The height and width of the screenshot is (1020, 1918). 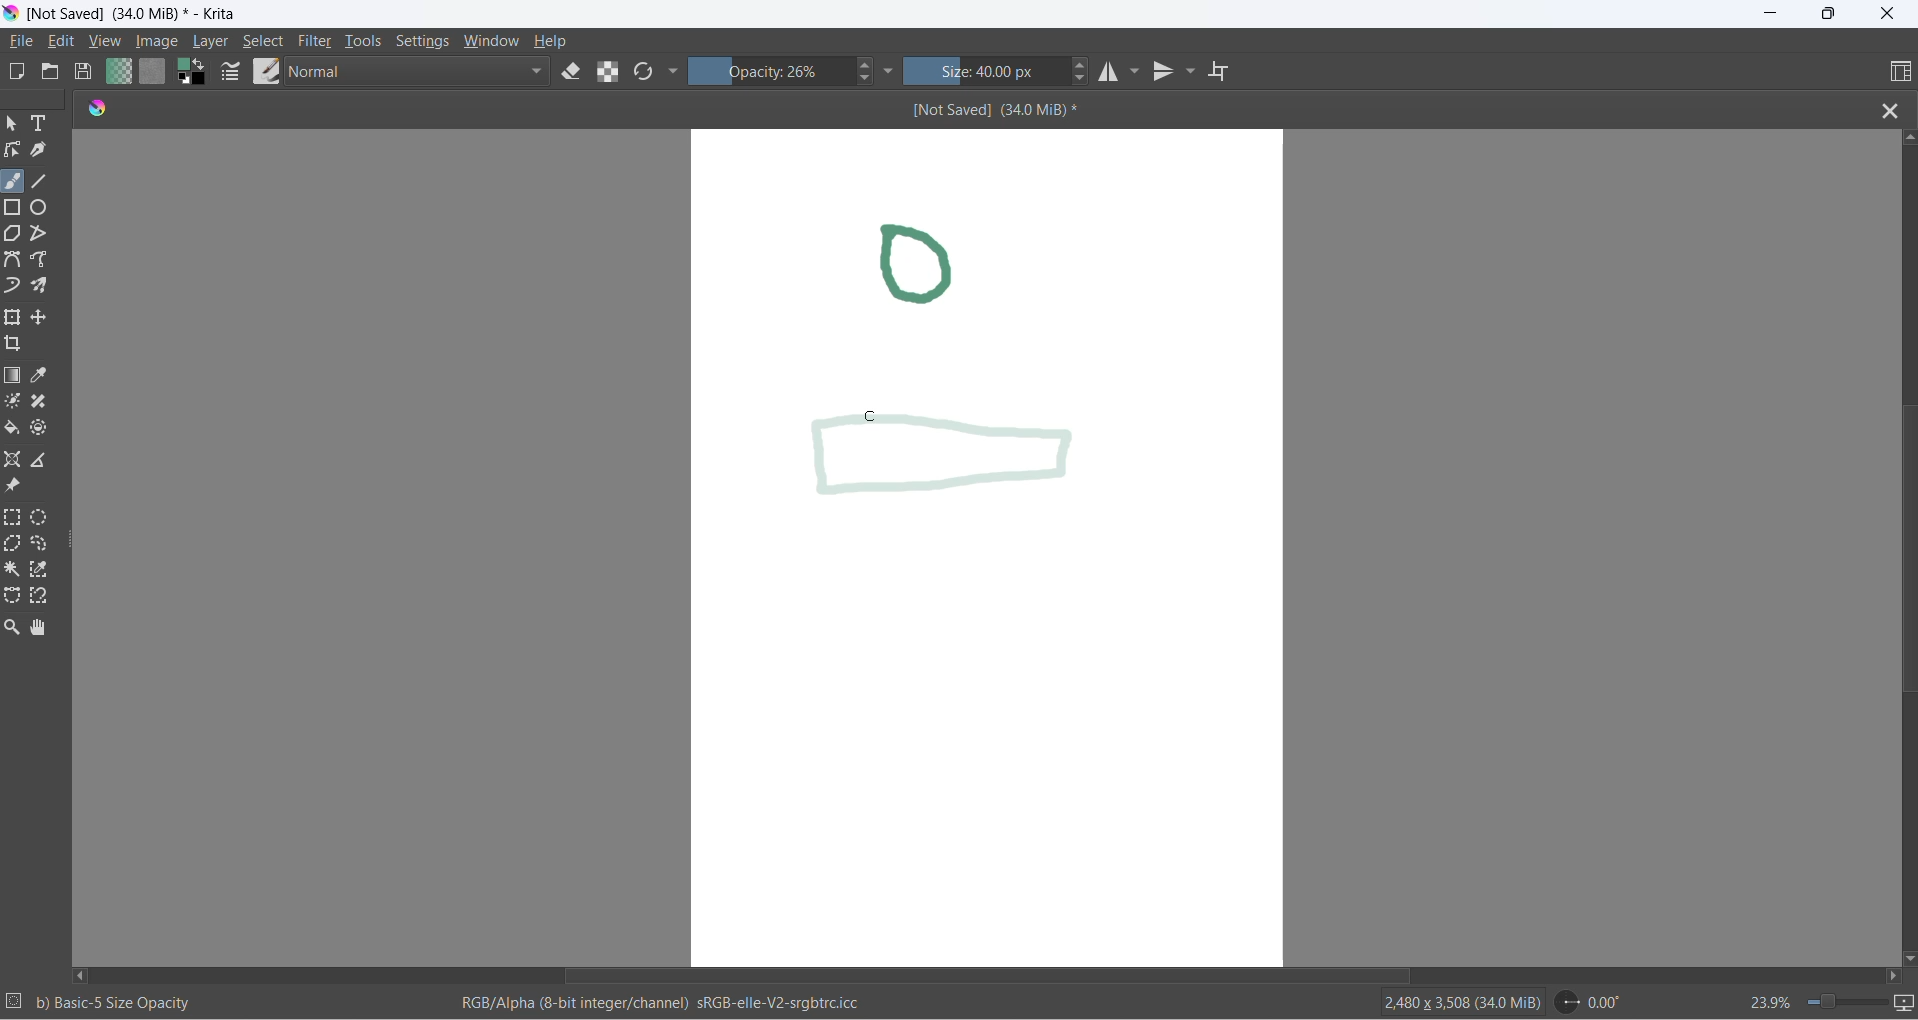 I want to click on sample a color from image, so click(x=43, y=377).